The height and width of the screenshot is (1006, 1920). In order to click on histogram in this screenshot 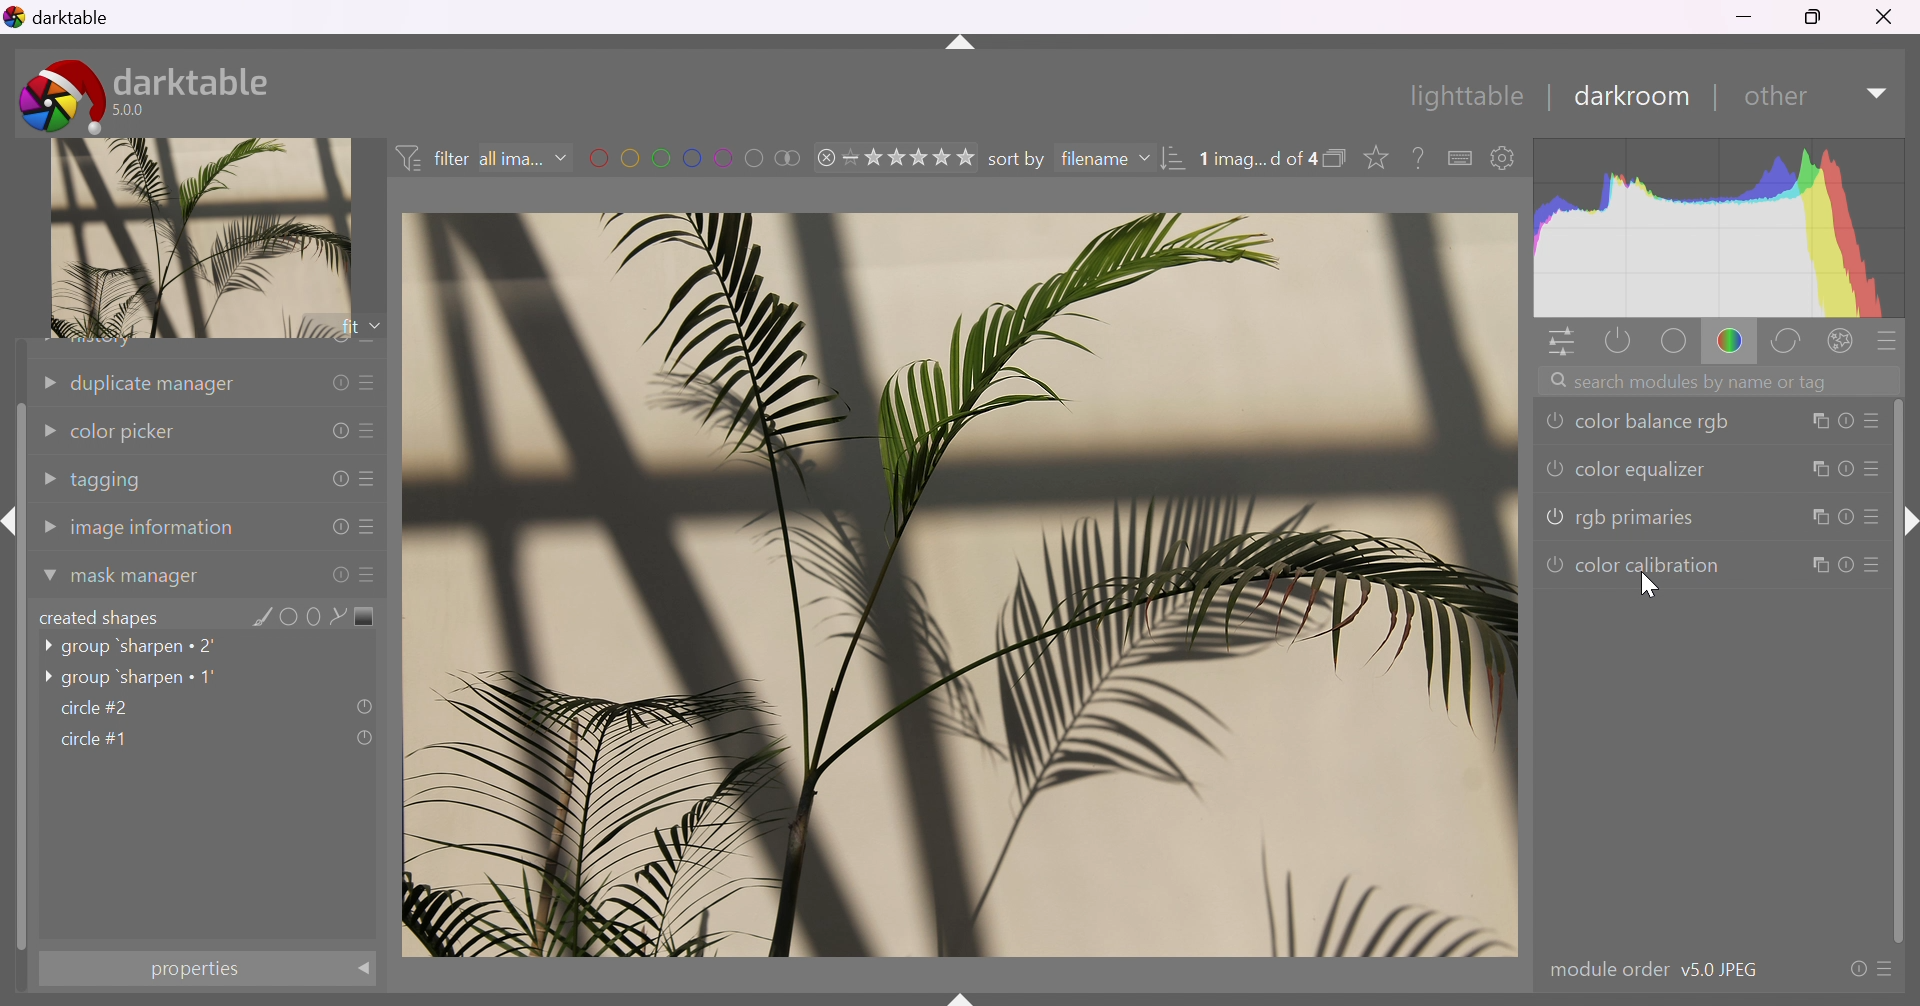, I will do `click(1715, 229)`.